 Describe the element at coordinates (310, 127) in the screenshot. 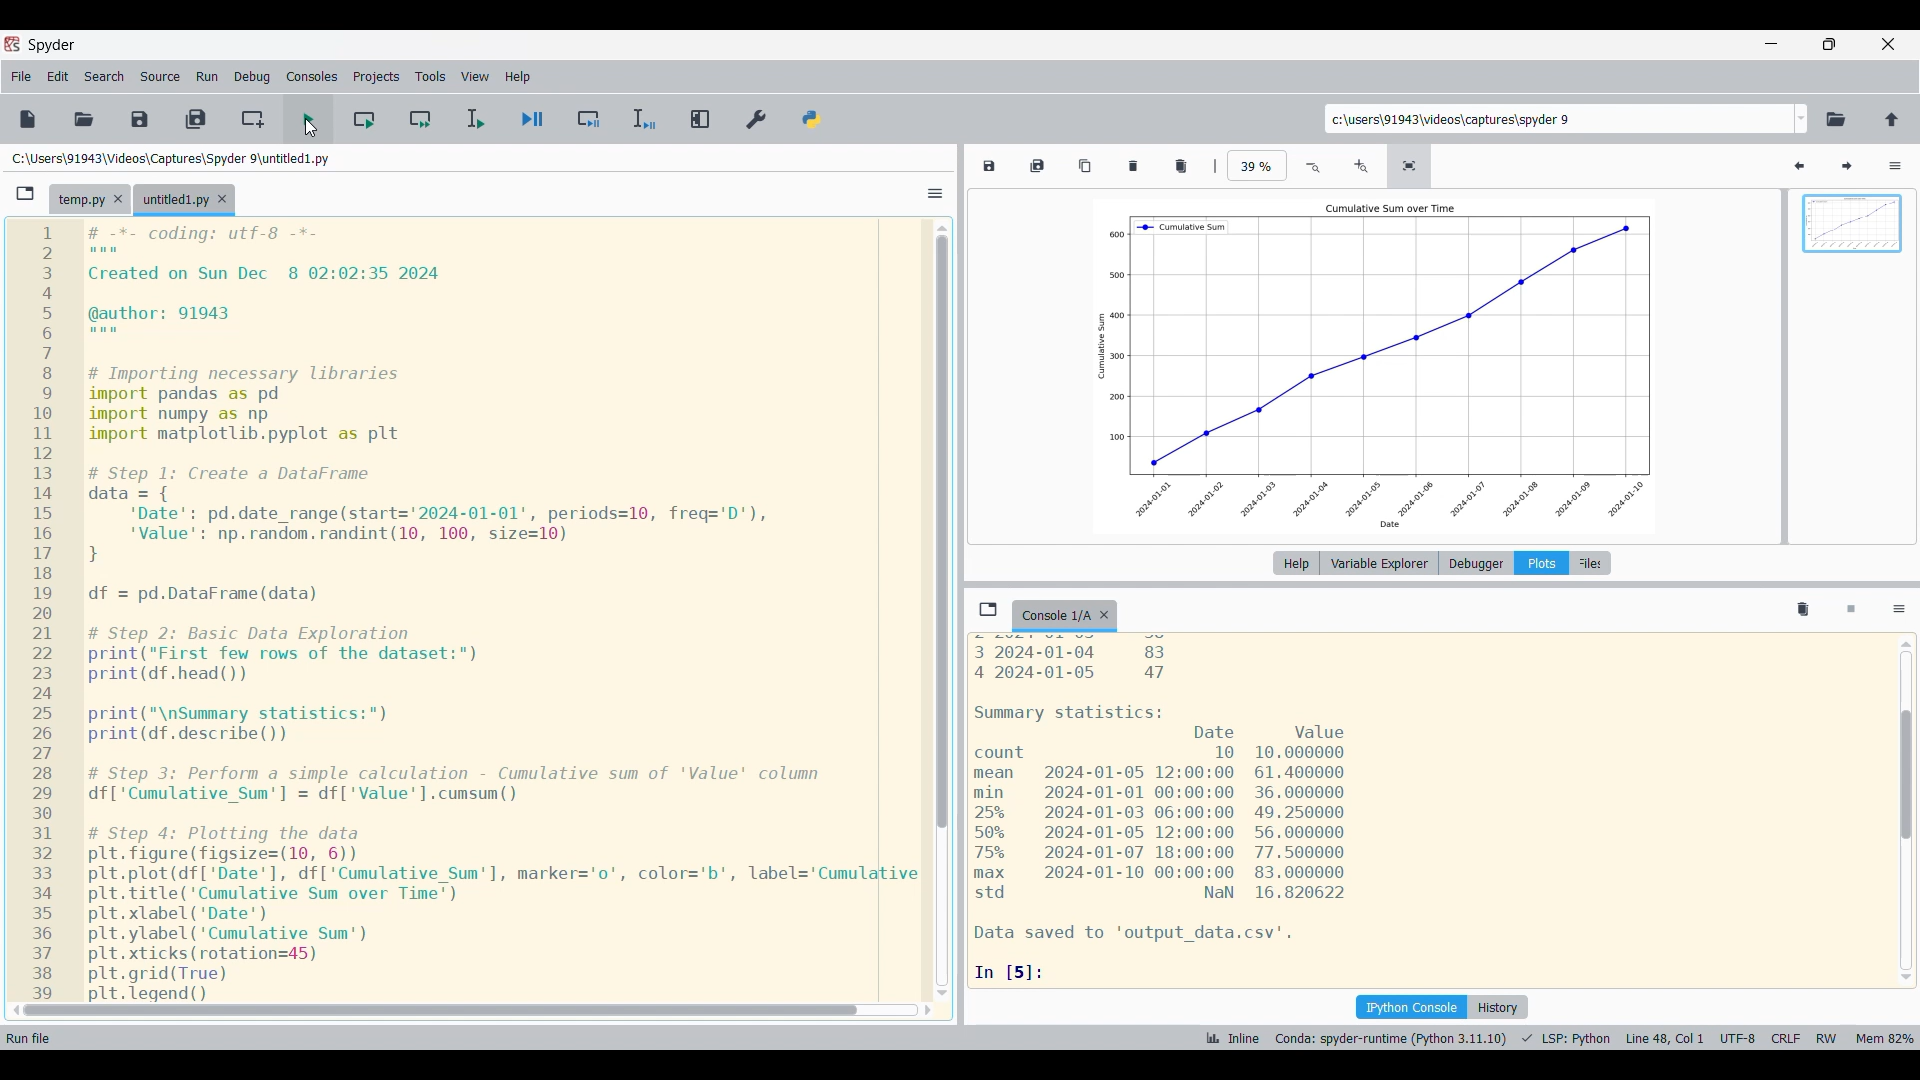

I see `Cursor position unchanged` at that location.